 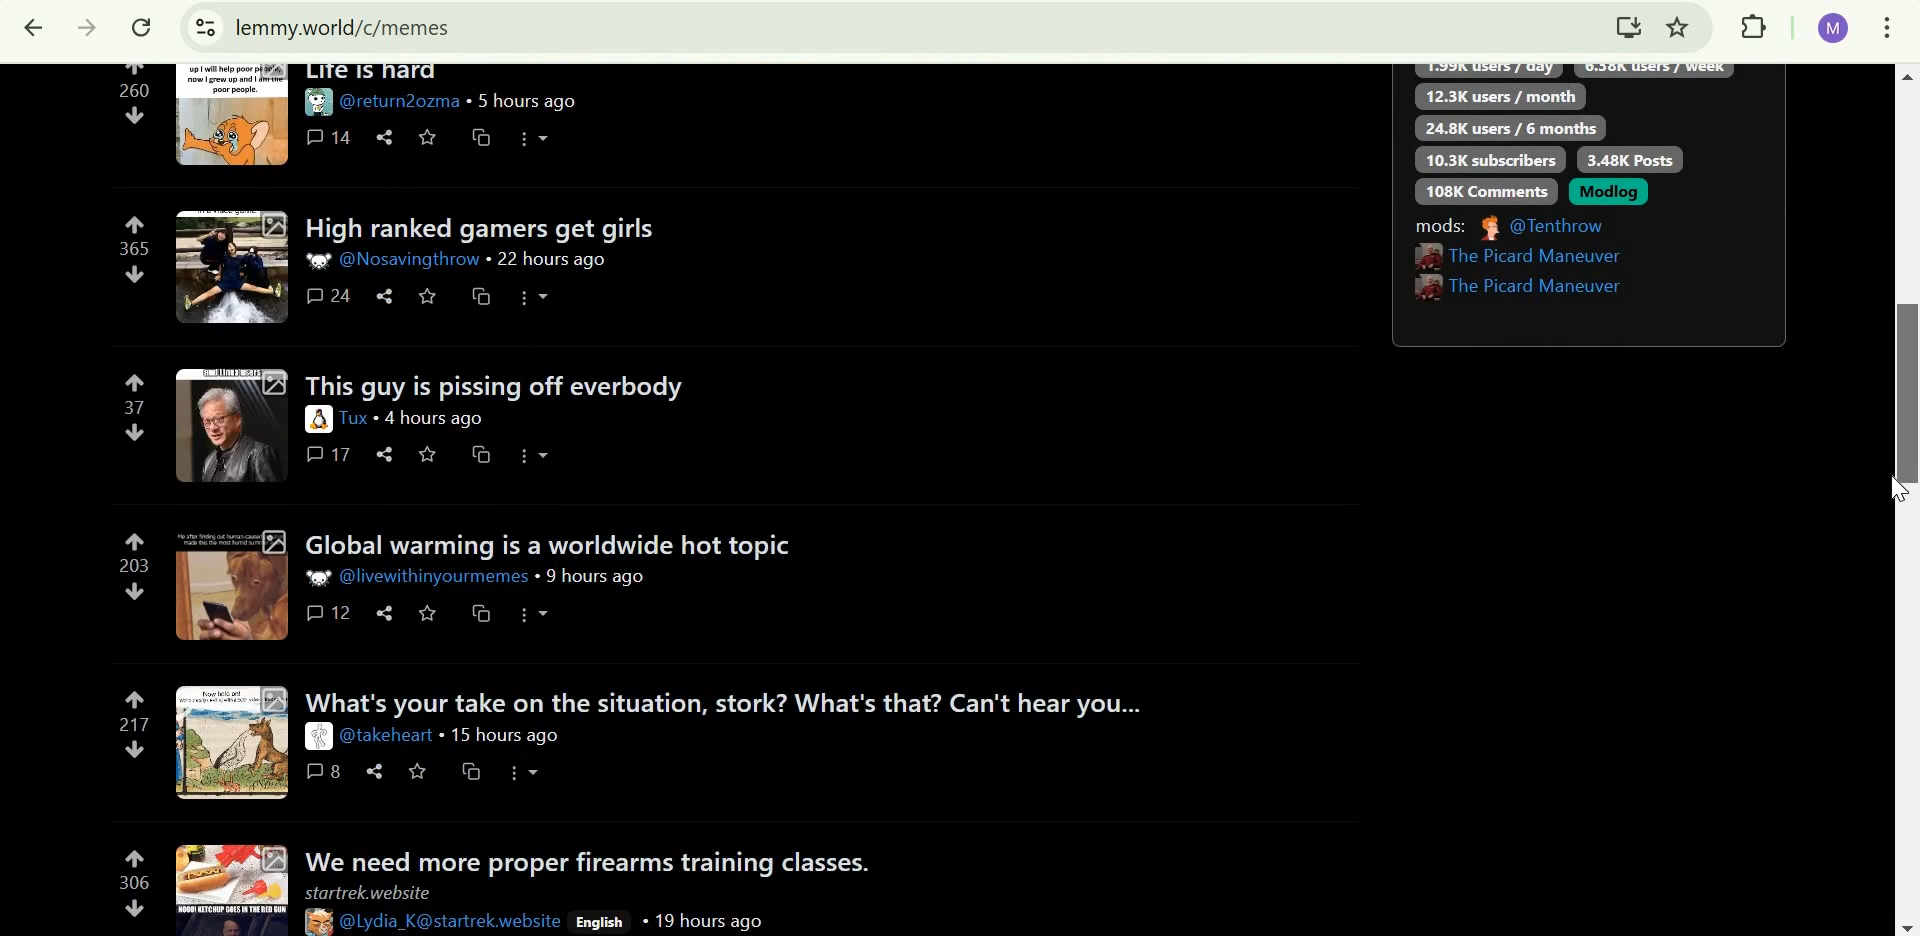 I want to click on extensions, so click(x=1756, y=29).